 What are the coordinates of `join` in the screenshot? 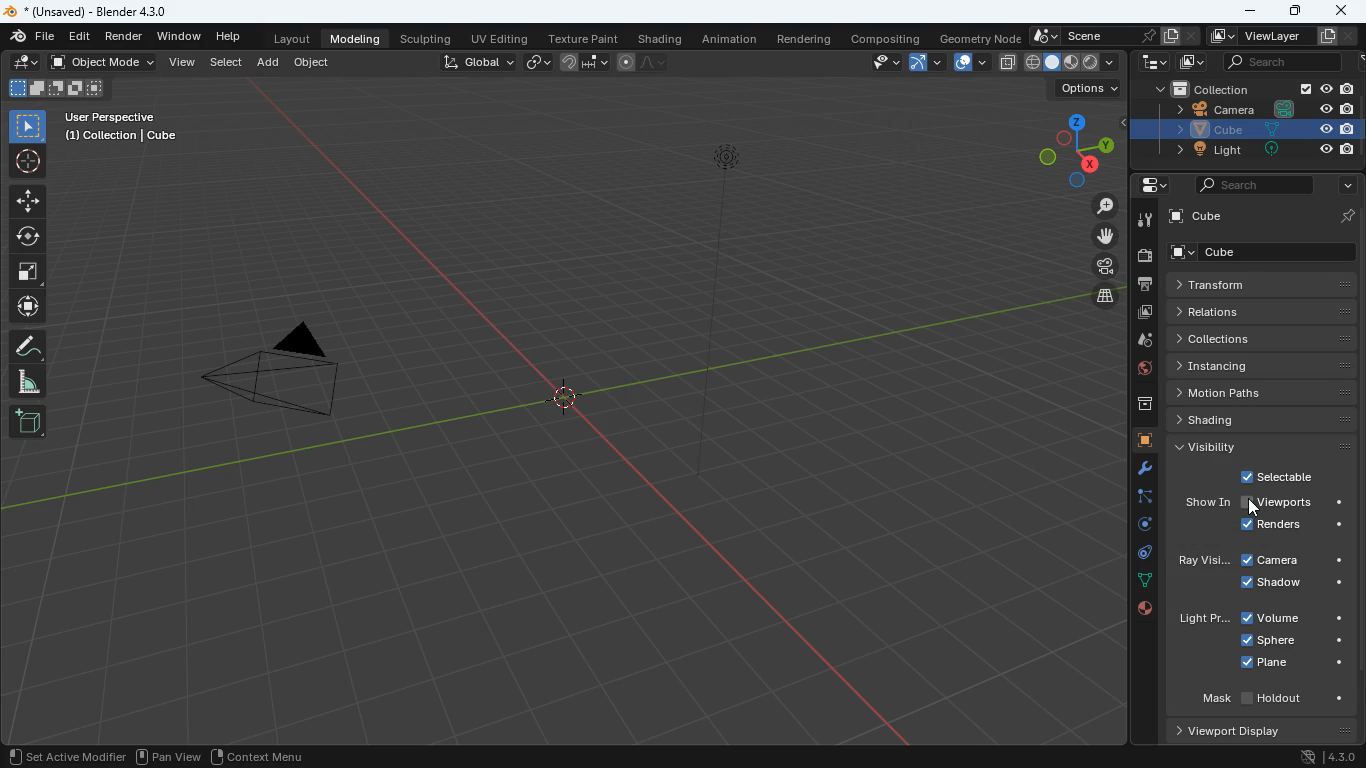 It's located at (582, 63).